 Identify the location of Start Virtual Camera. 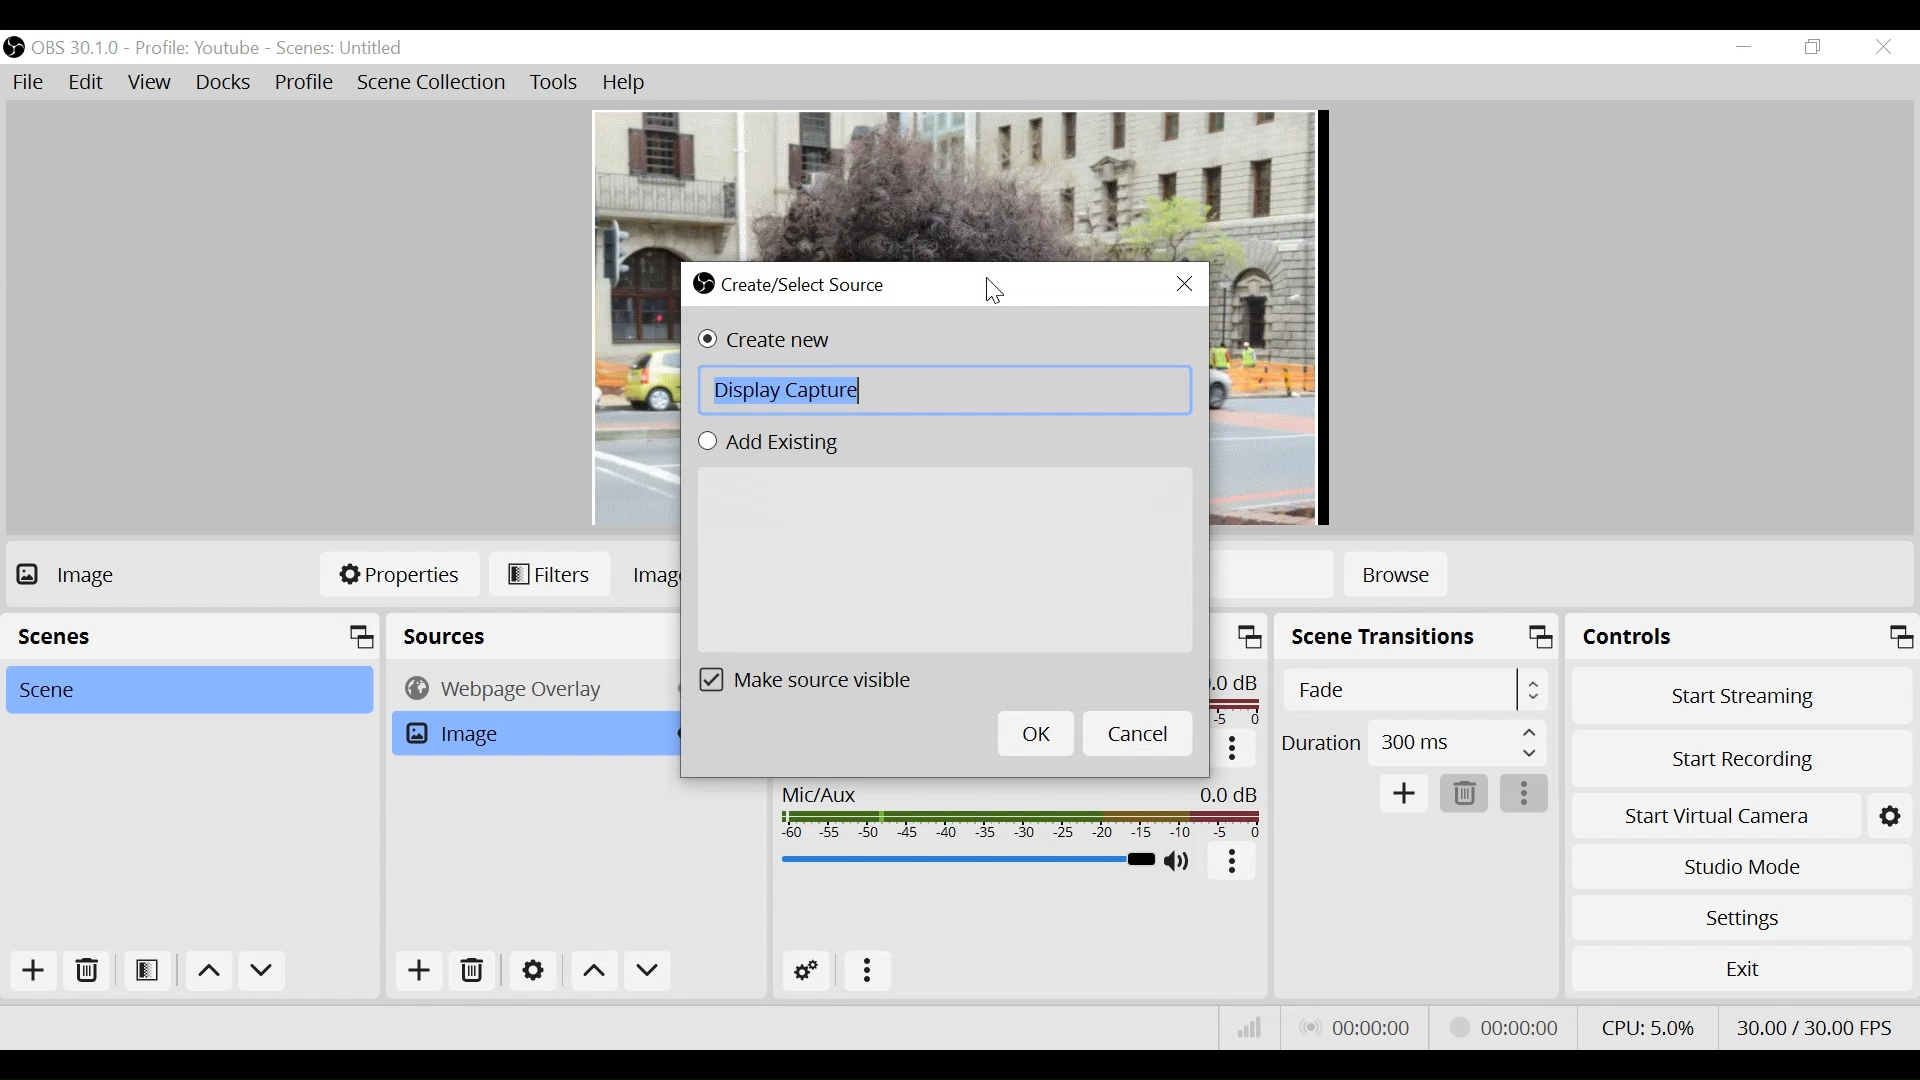
(1714, 817).